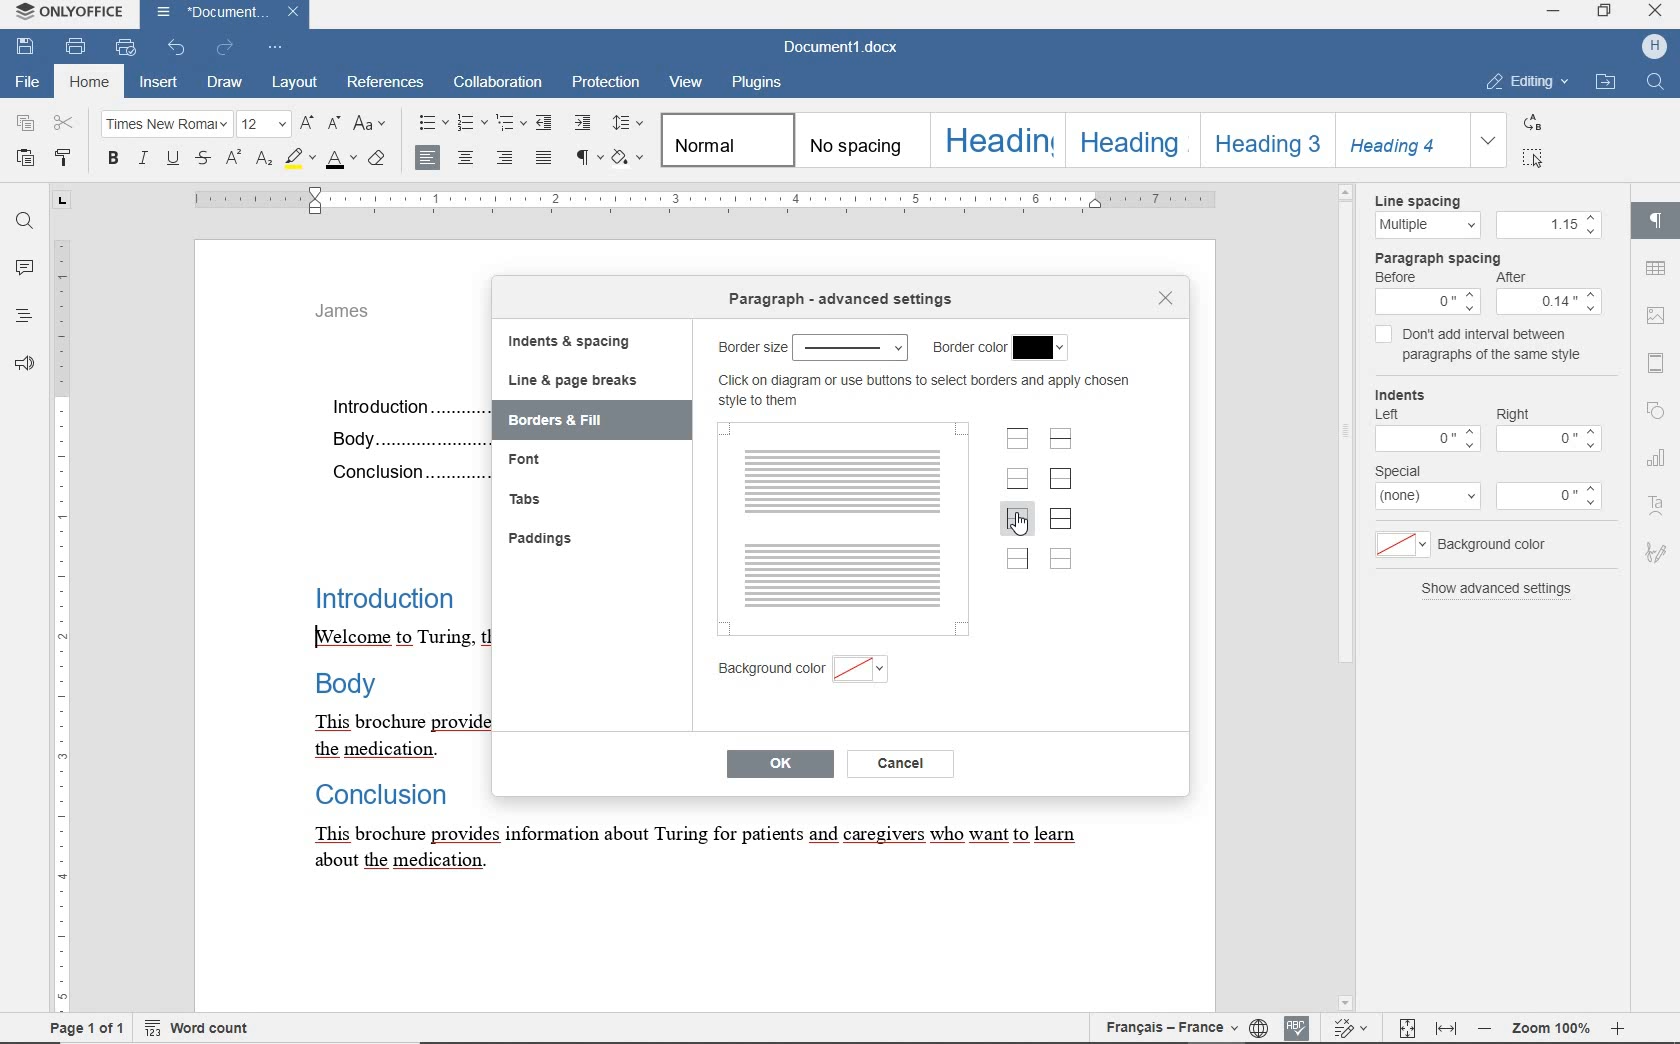  What do you see at coordinates (25, 219) in the screenshot?
I see `find` at bounding box center [25, 219].